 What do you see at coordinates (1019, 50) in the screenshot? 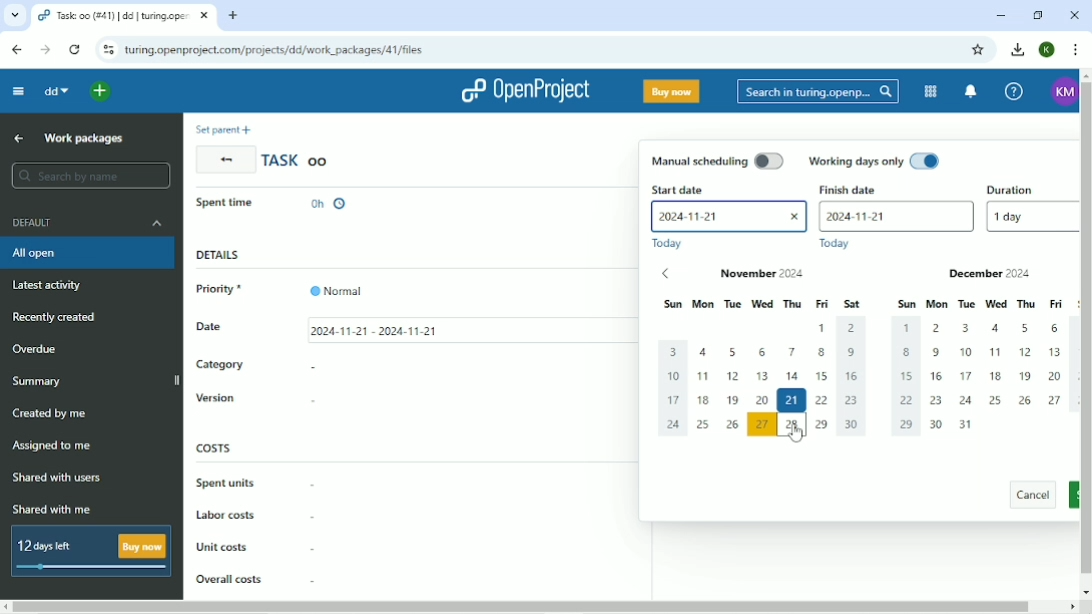
I see `Downloads` at bounding box center [1019, 50].